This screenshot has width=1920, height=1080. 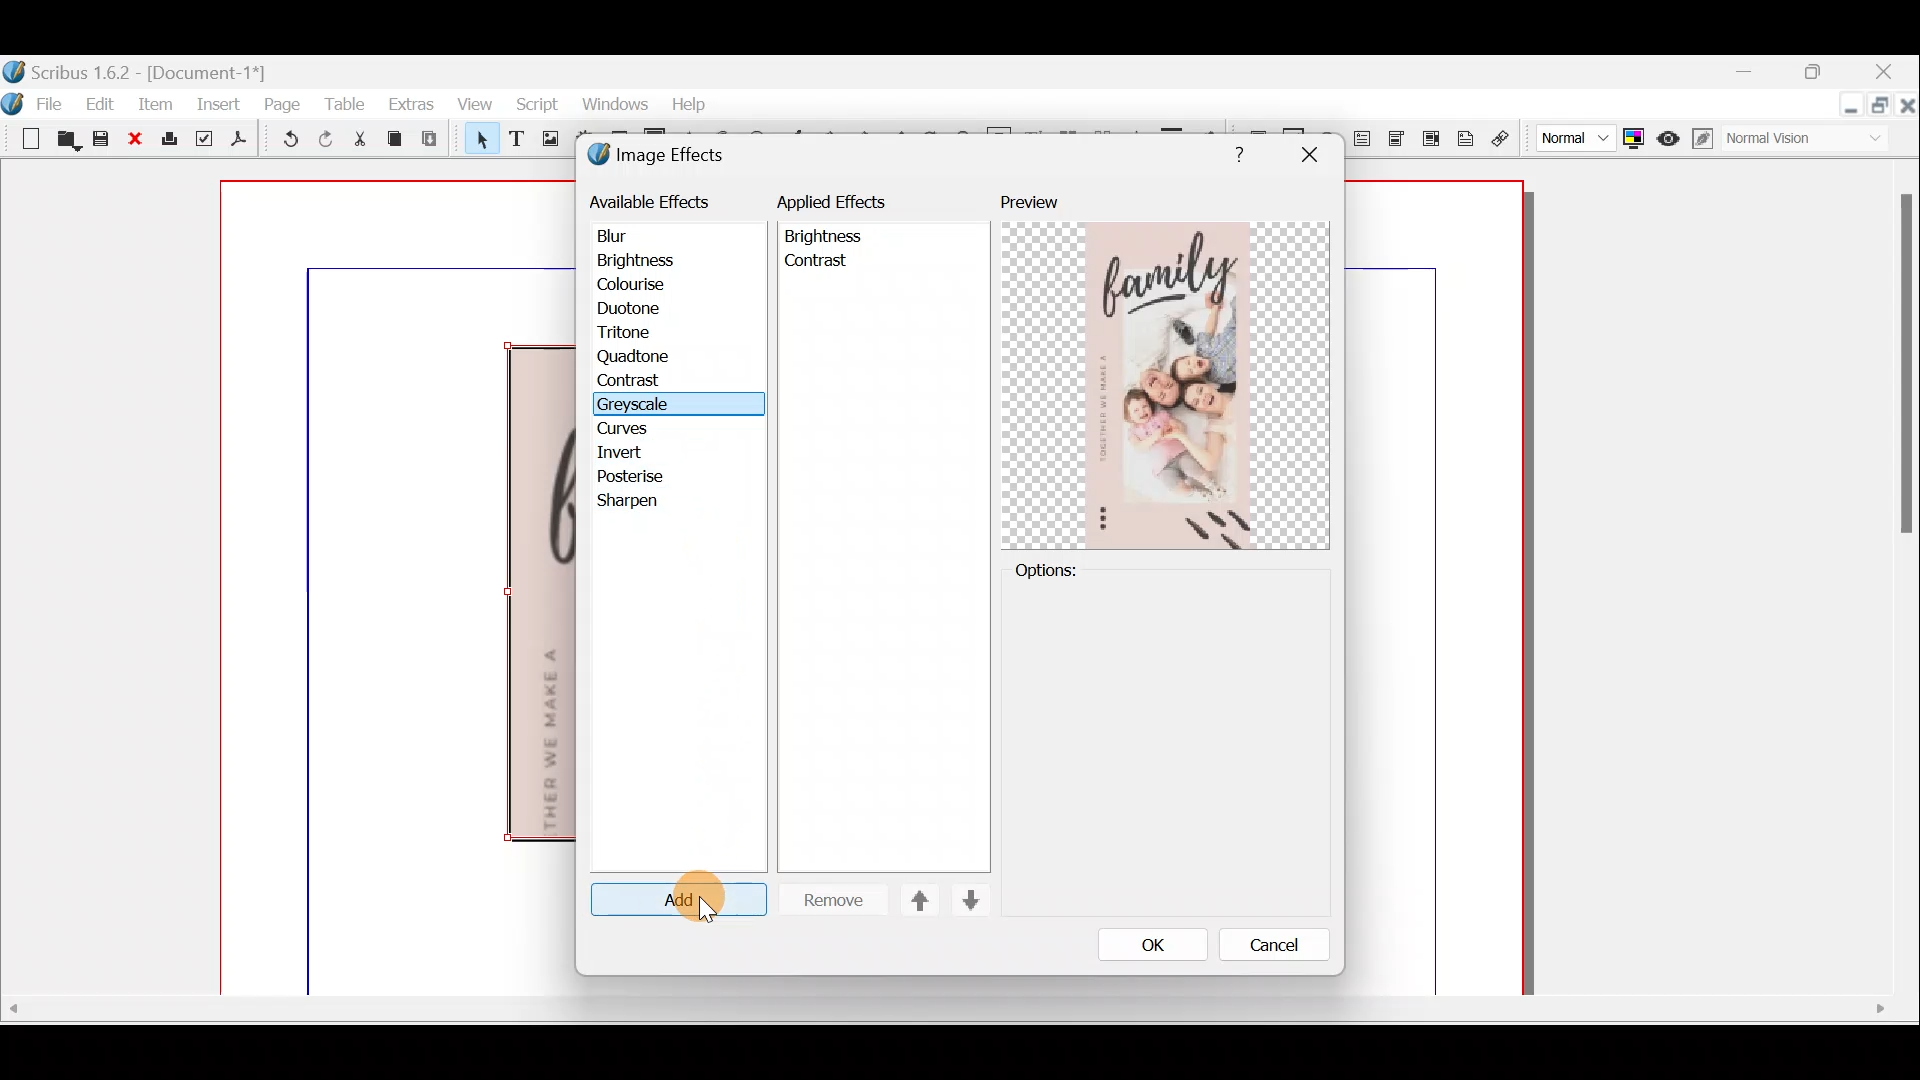 What do you see at coordinates (636, 478) in the screenshot?
I see `posterise` at bounding box center [636, 478].